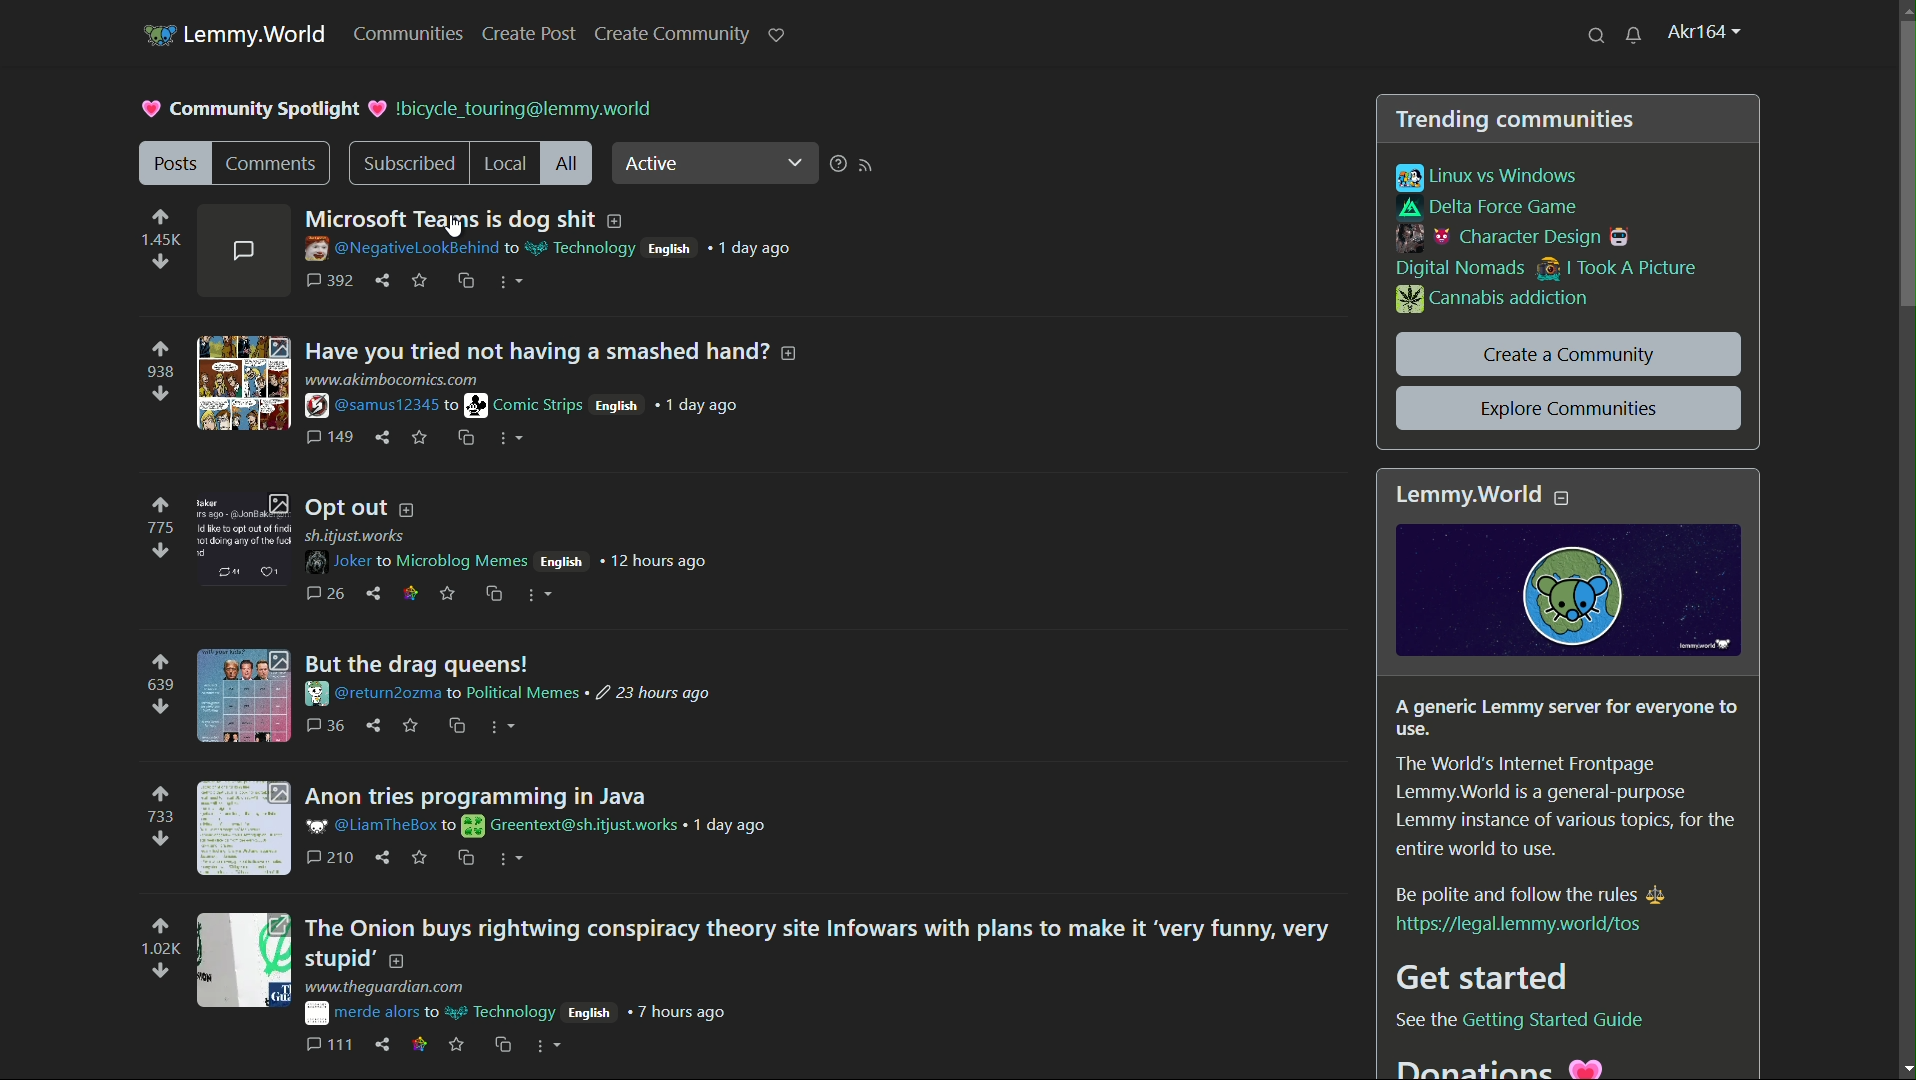 This screenshot has width=1916, height=1080. Describe the element at coordinates (414, 34) in the screenshot. I see `communities` at that location.